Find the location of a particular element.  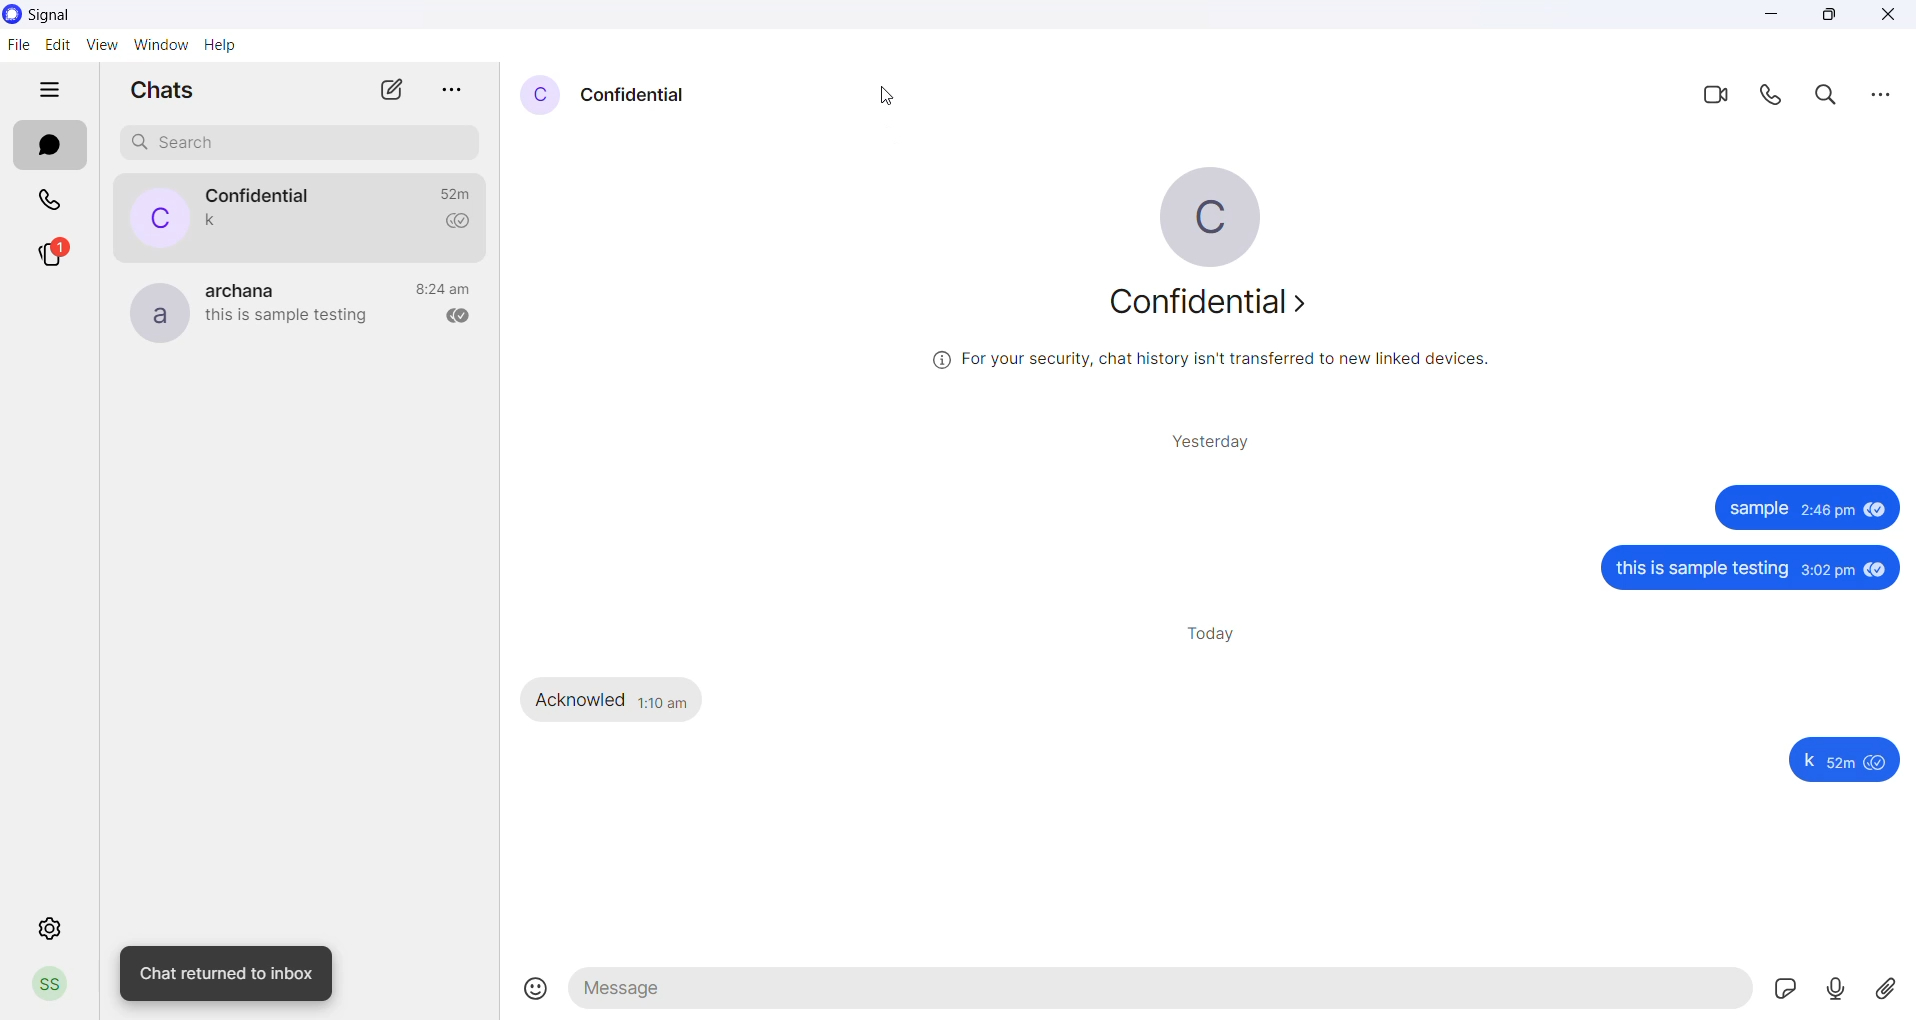

emojis is located at coordinates (528, 990).